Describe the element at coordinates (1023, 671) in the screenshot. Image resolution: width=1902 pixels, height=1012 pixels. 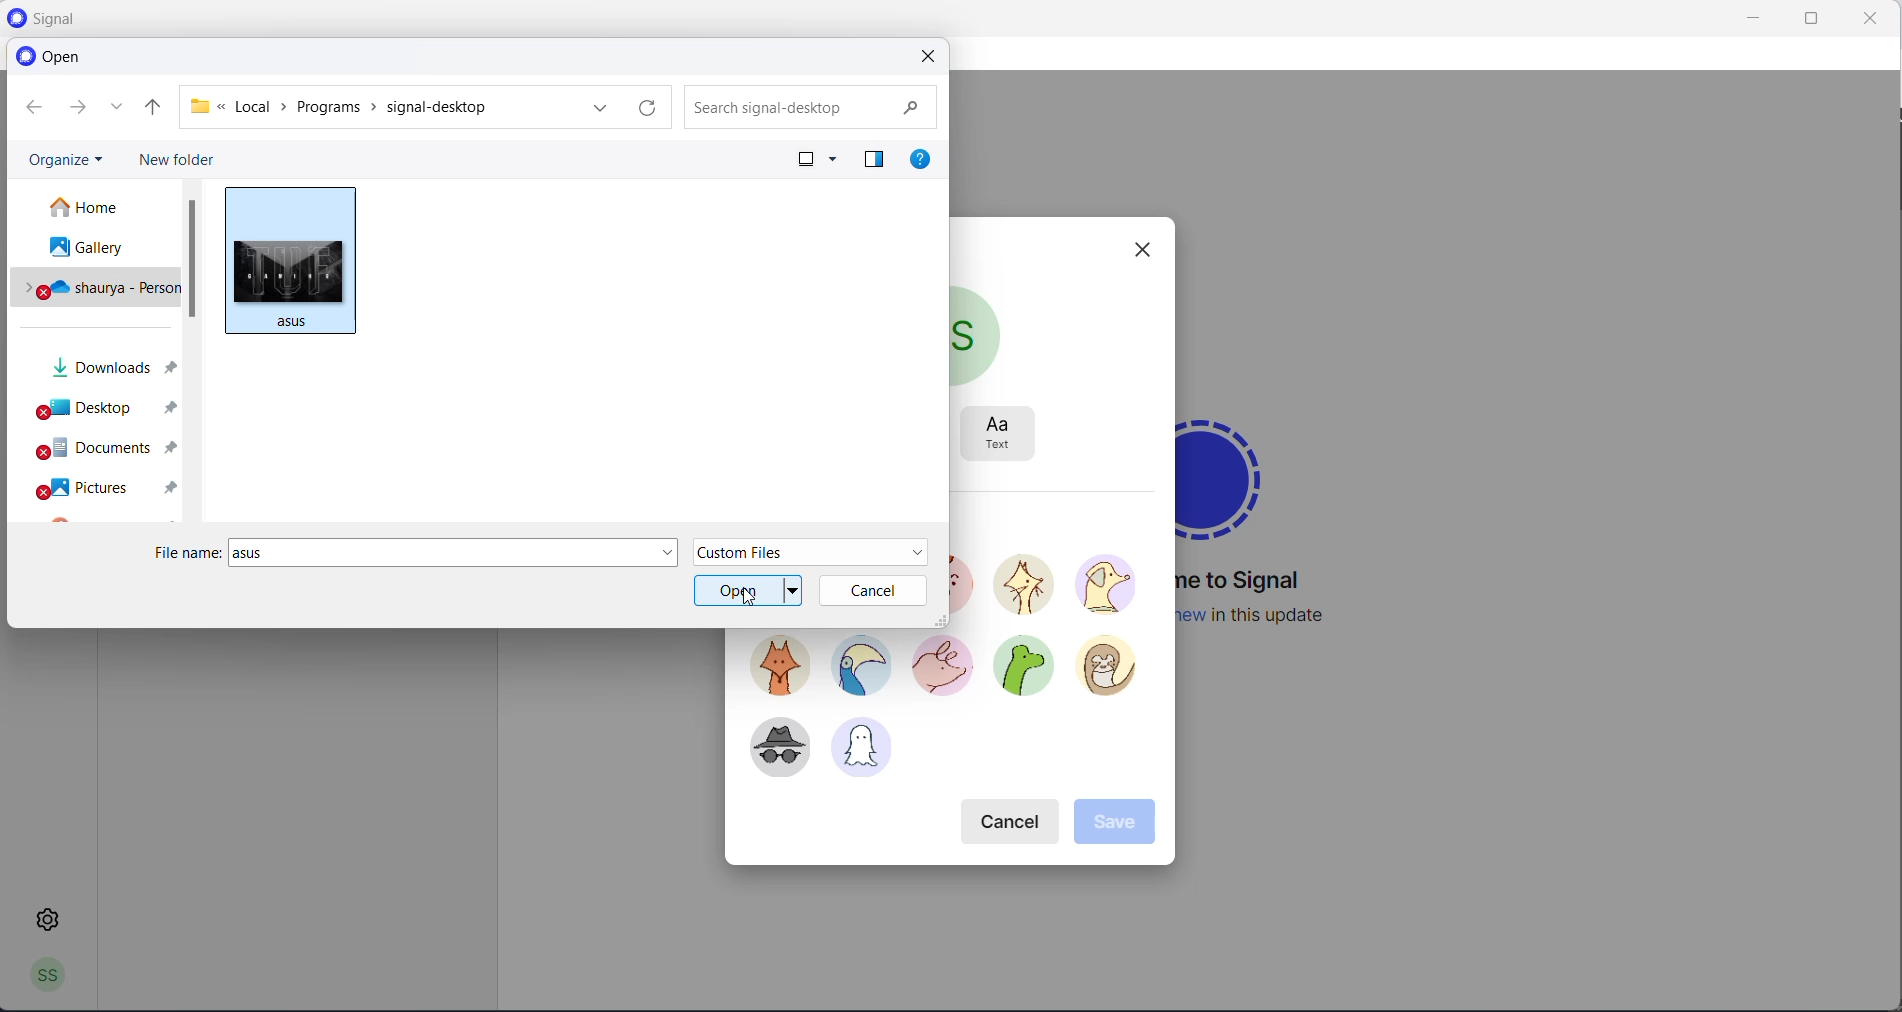
I see `avatar` at that location.